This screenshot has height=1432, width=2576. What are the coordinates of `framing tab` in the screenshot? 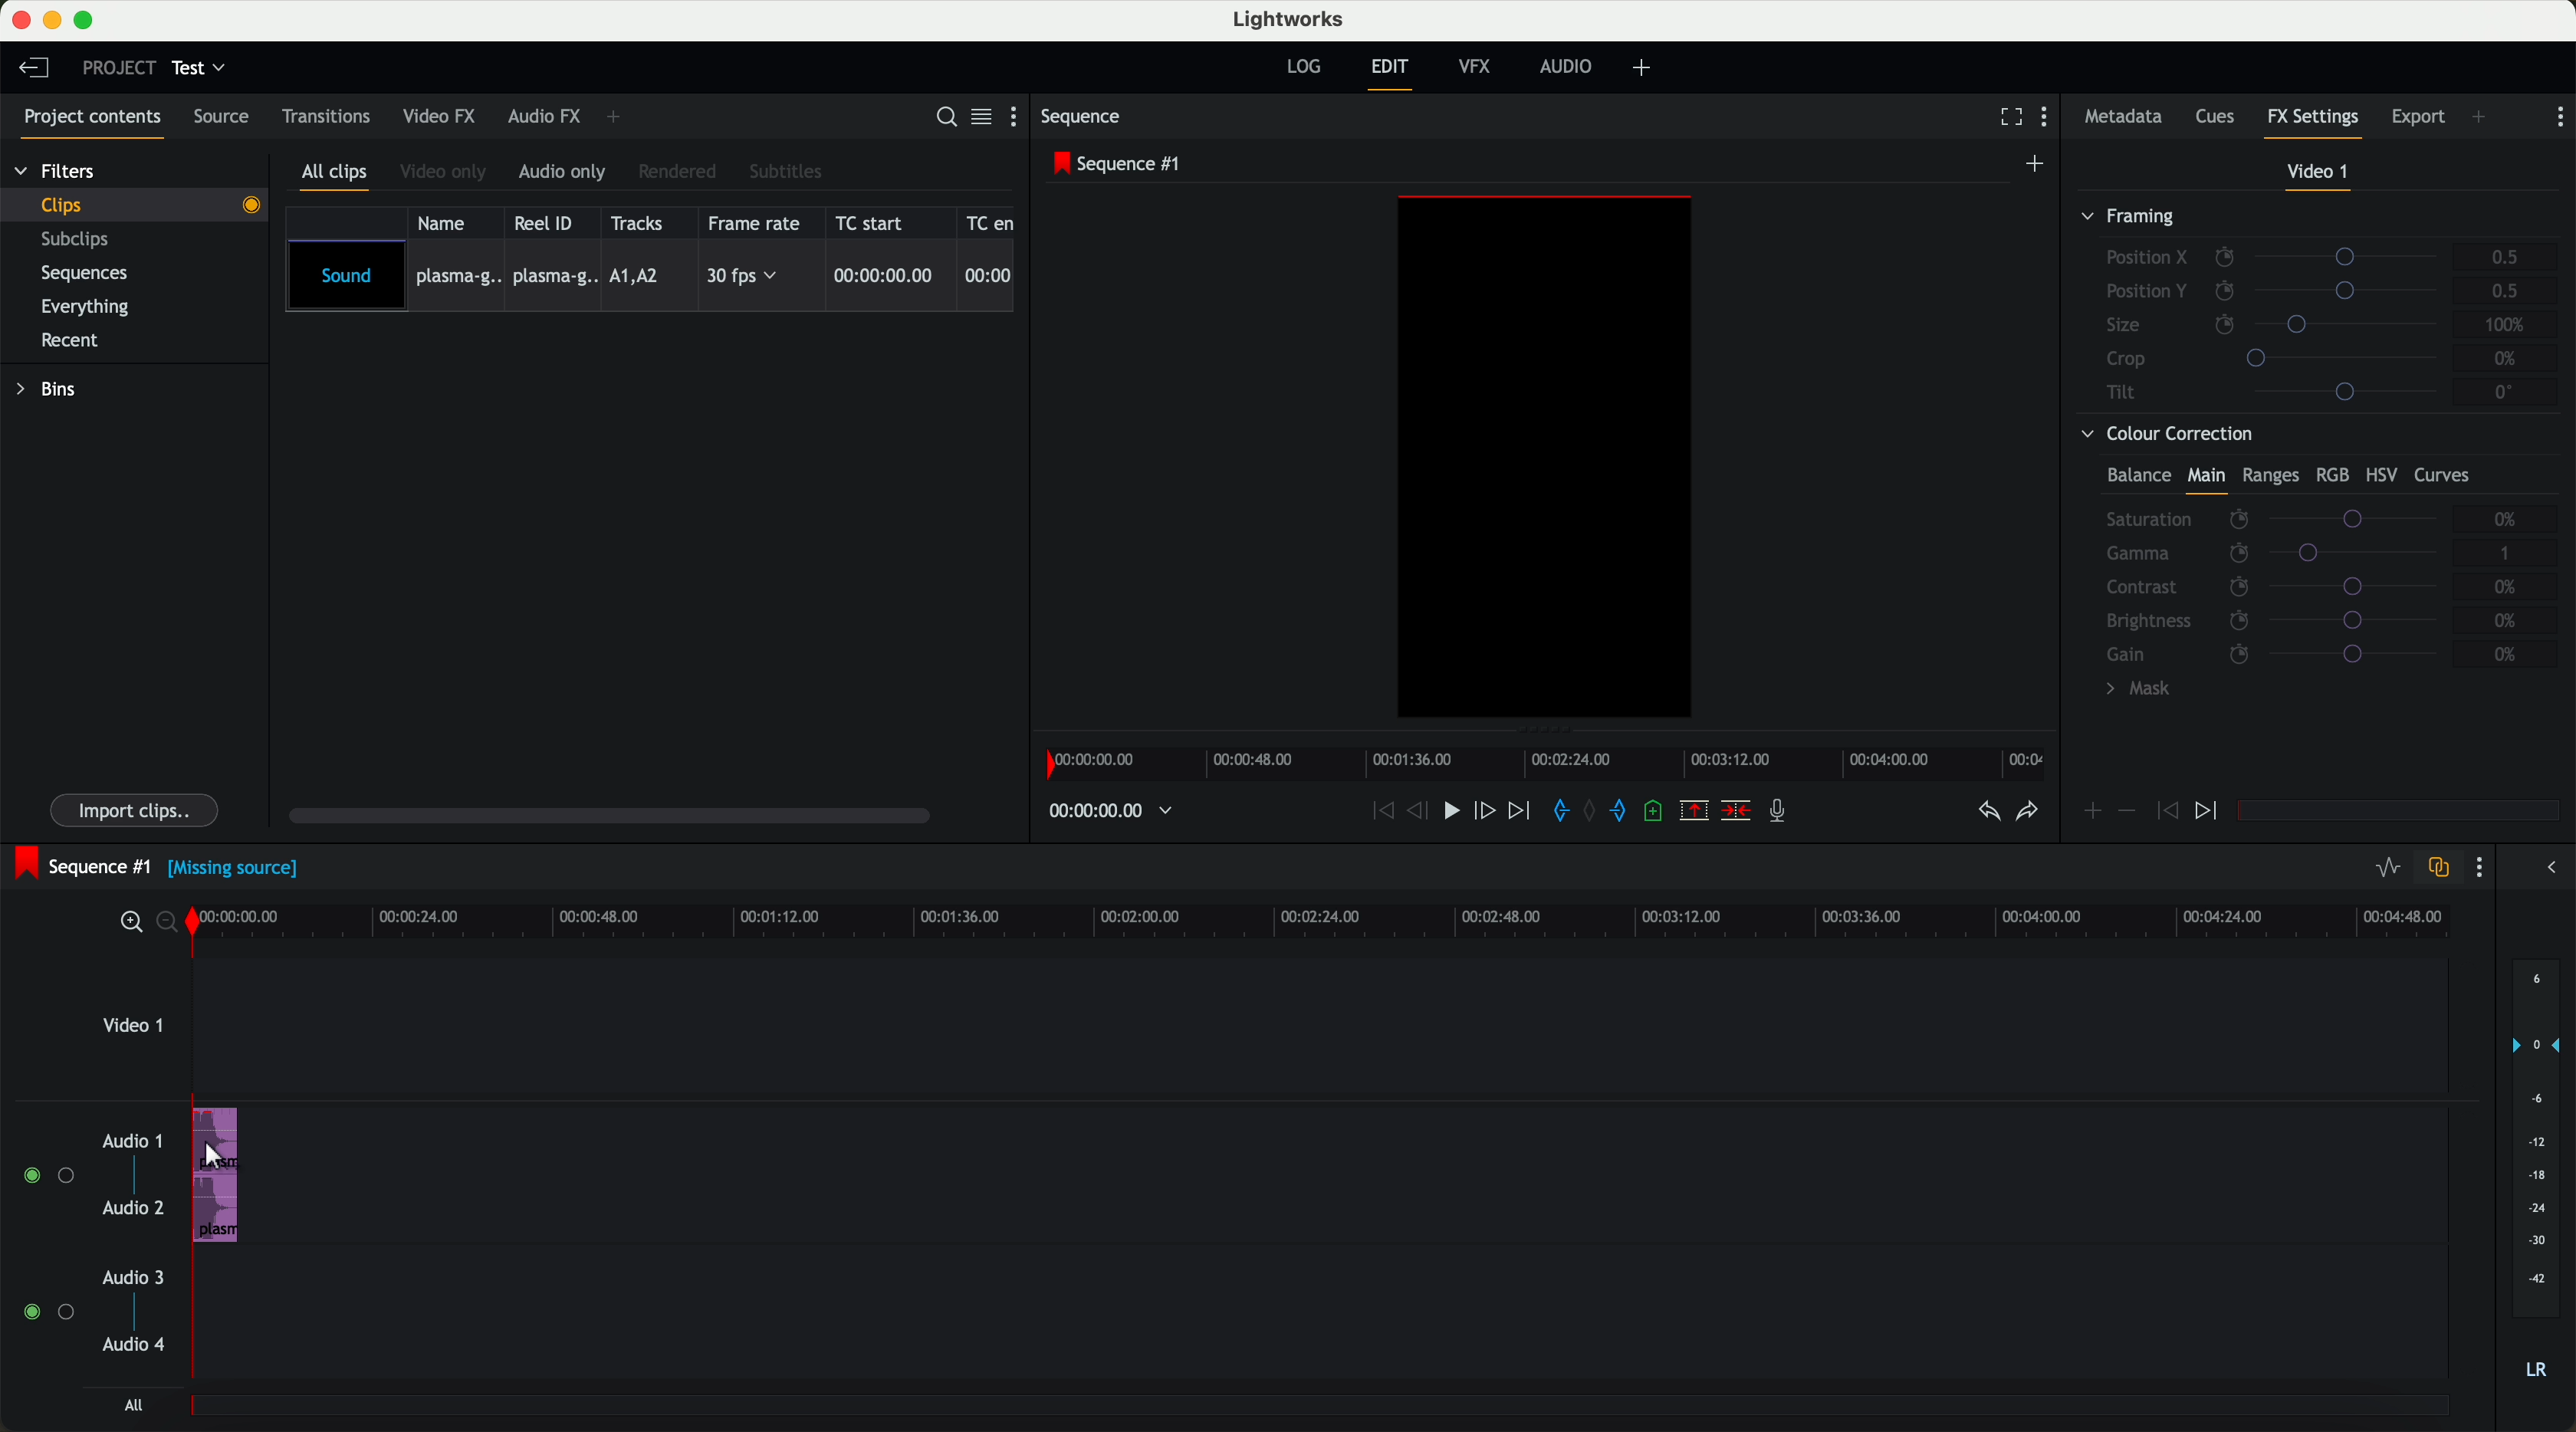 It's located at (2316, 308).